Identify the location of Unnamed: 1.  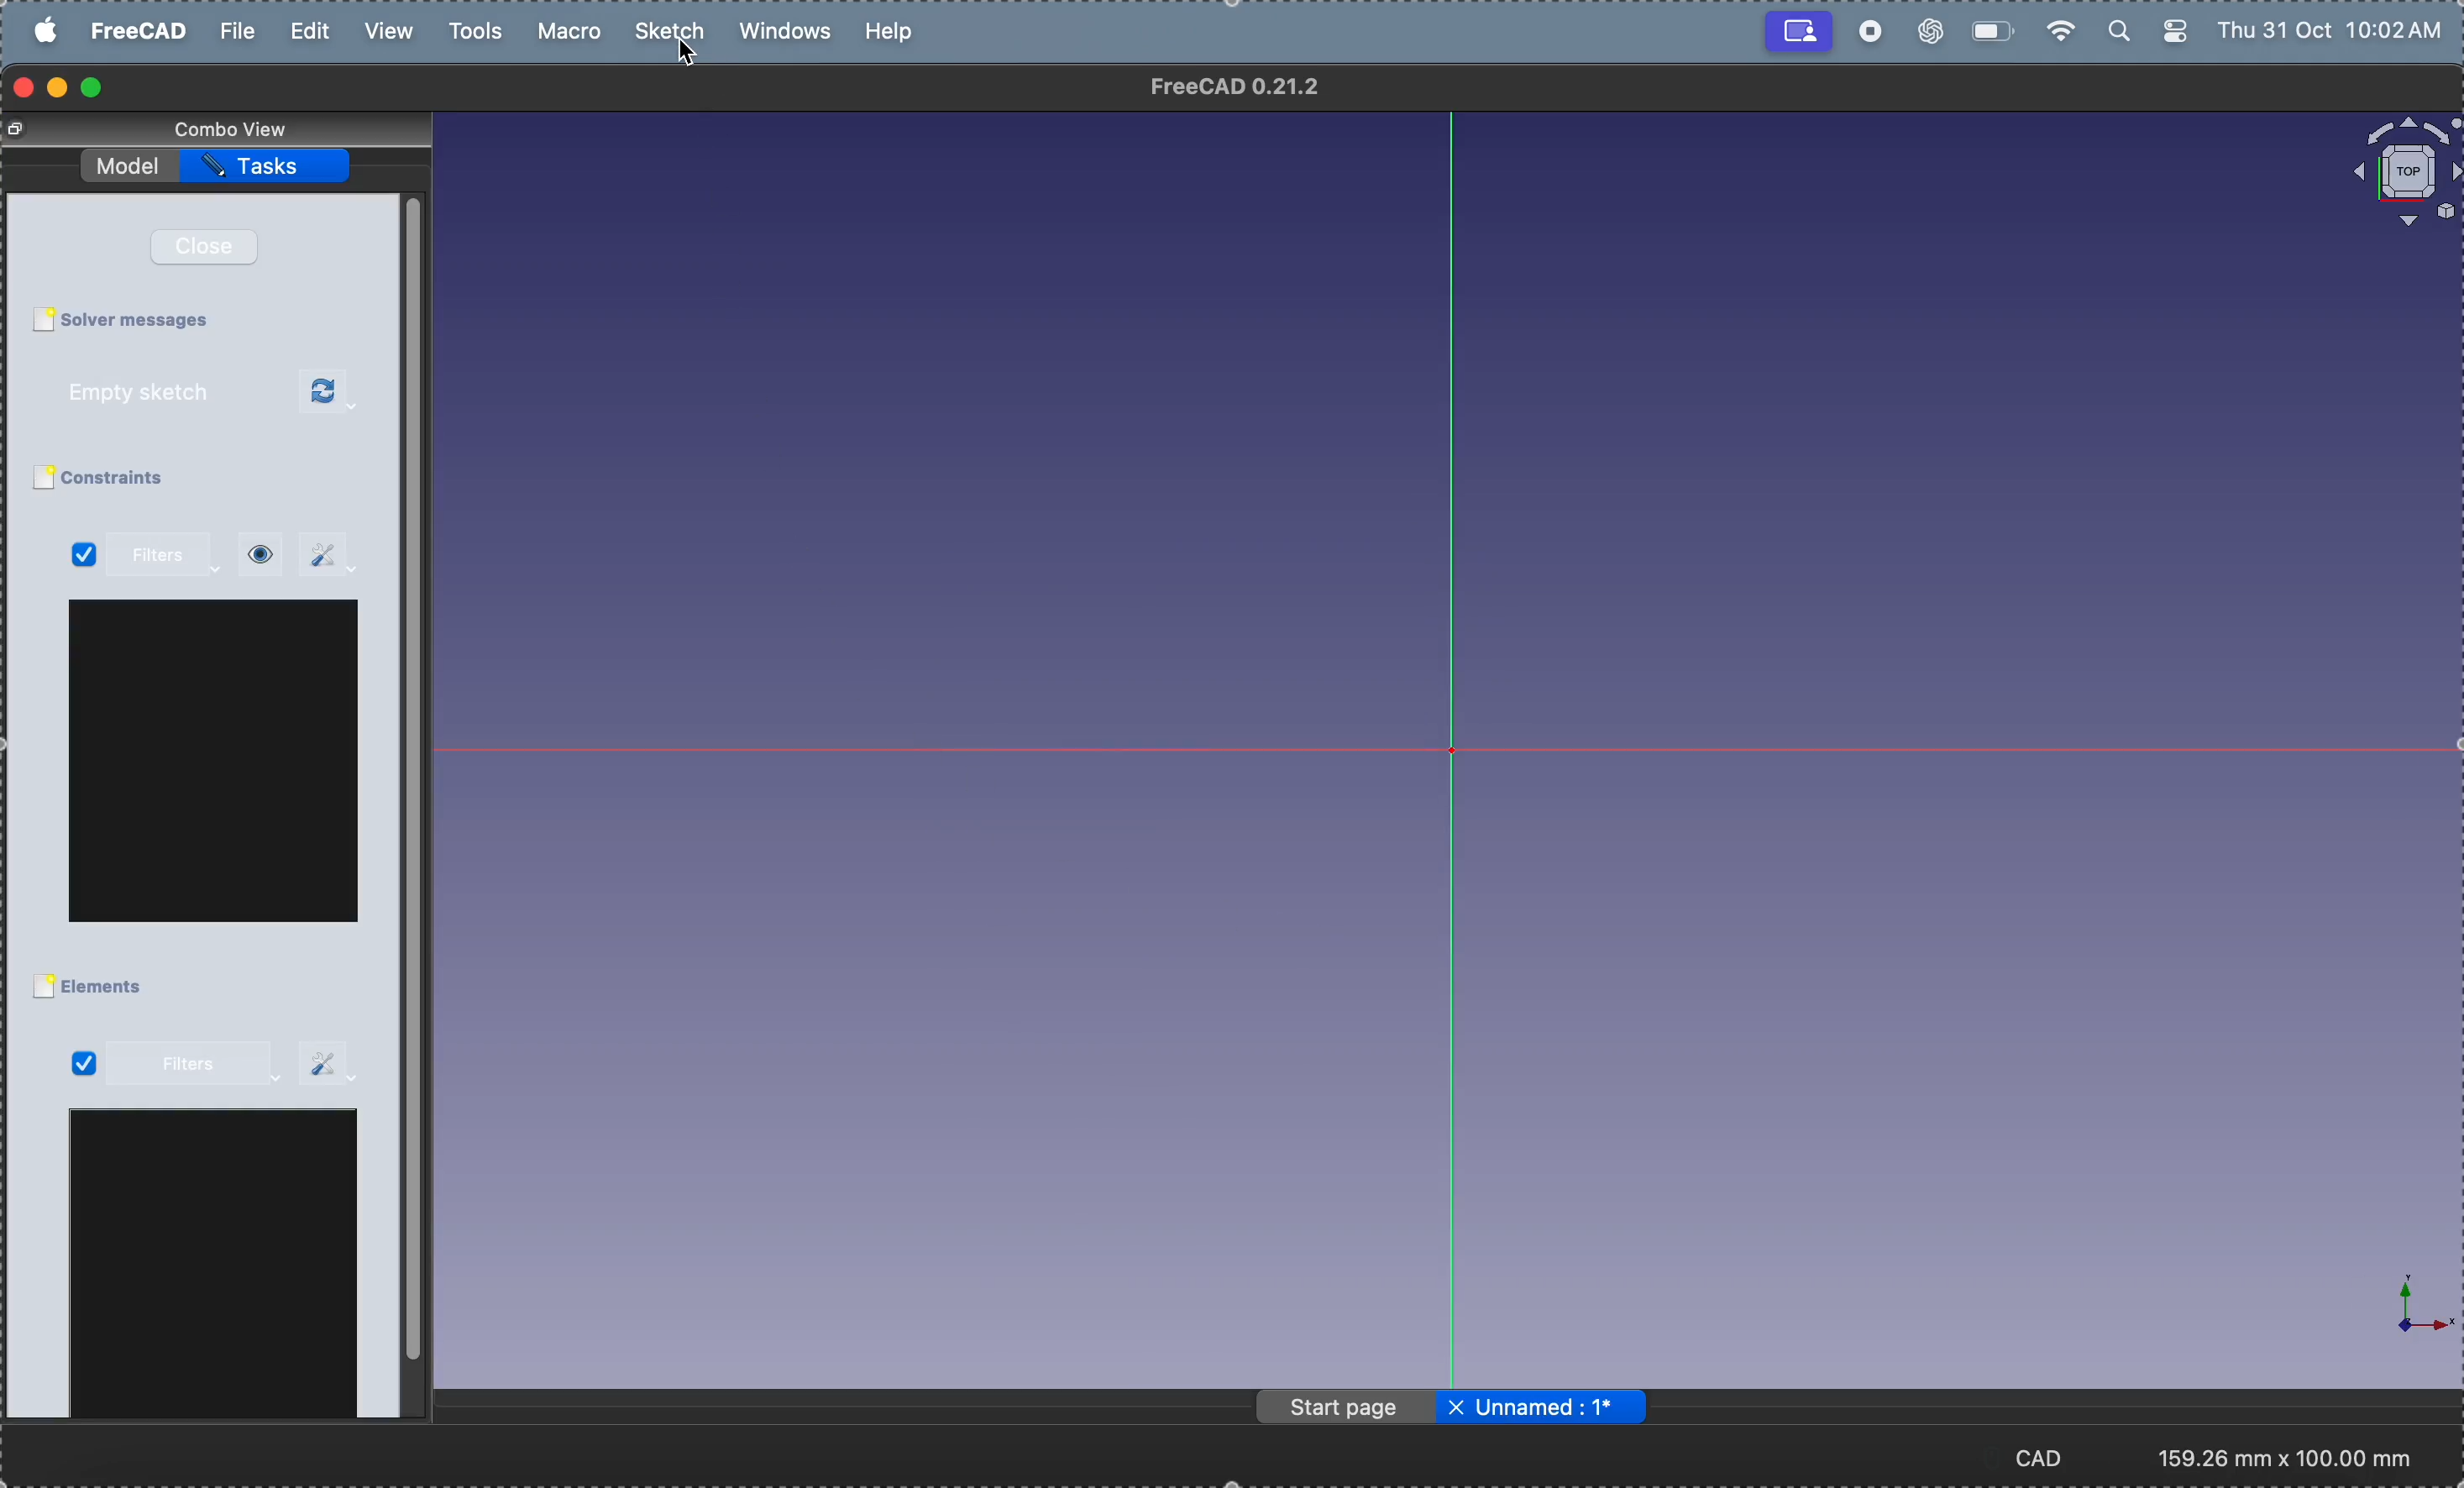
(1561, 1407).